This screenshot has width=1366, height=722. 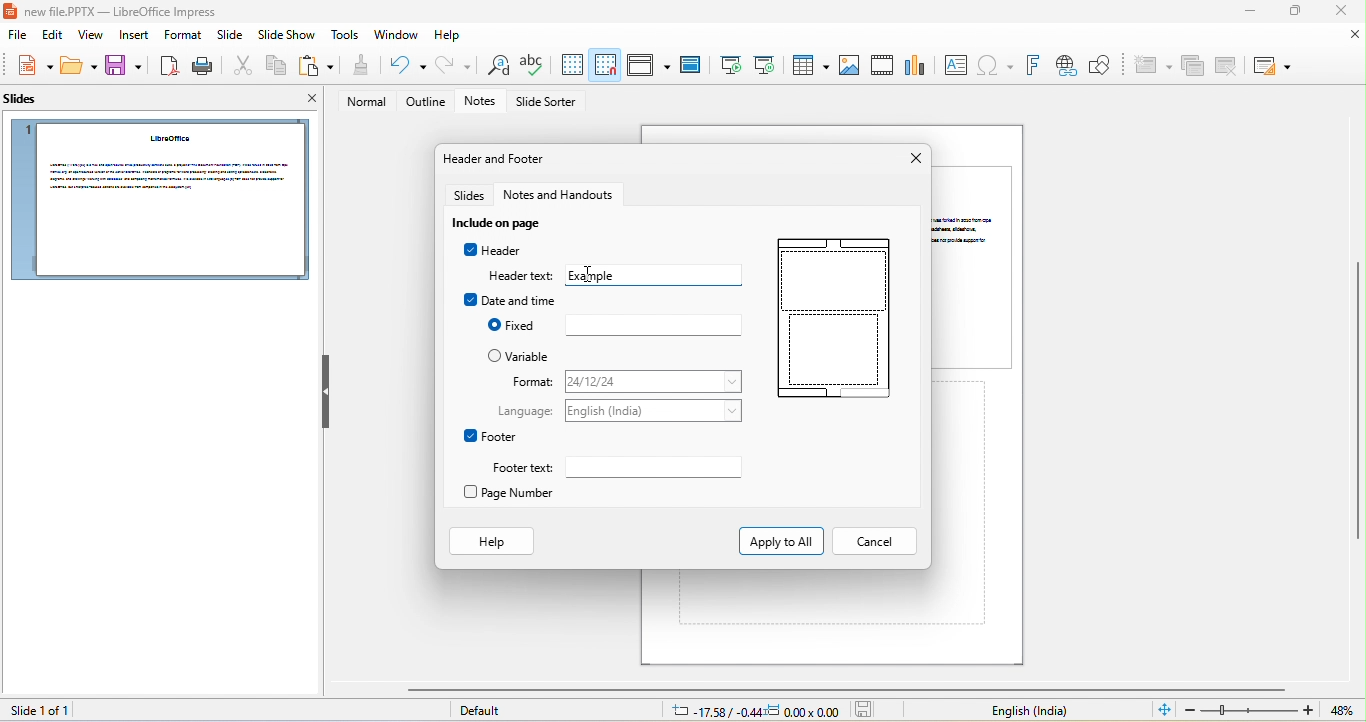 What do you see at coordinates (1250, 710) in the screenshot?
I see `zoom` at bounding box center [1250, 710].